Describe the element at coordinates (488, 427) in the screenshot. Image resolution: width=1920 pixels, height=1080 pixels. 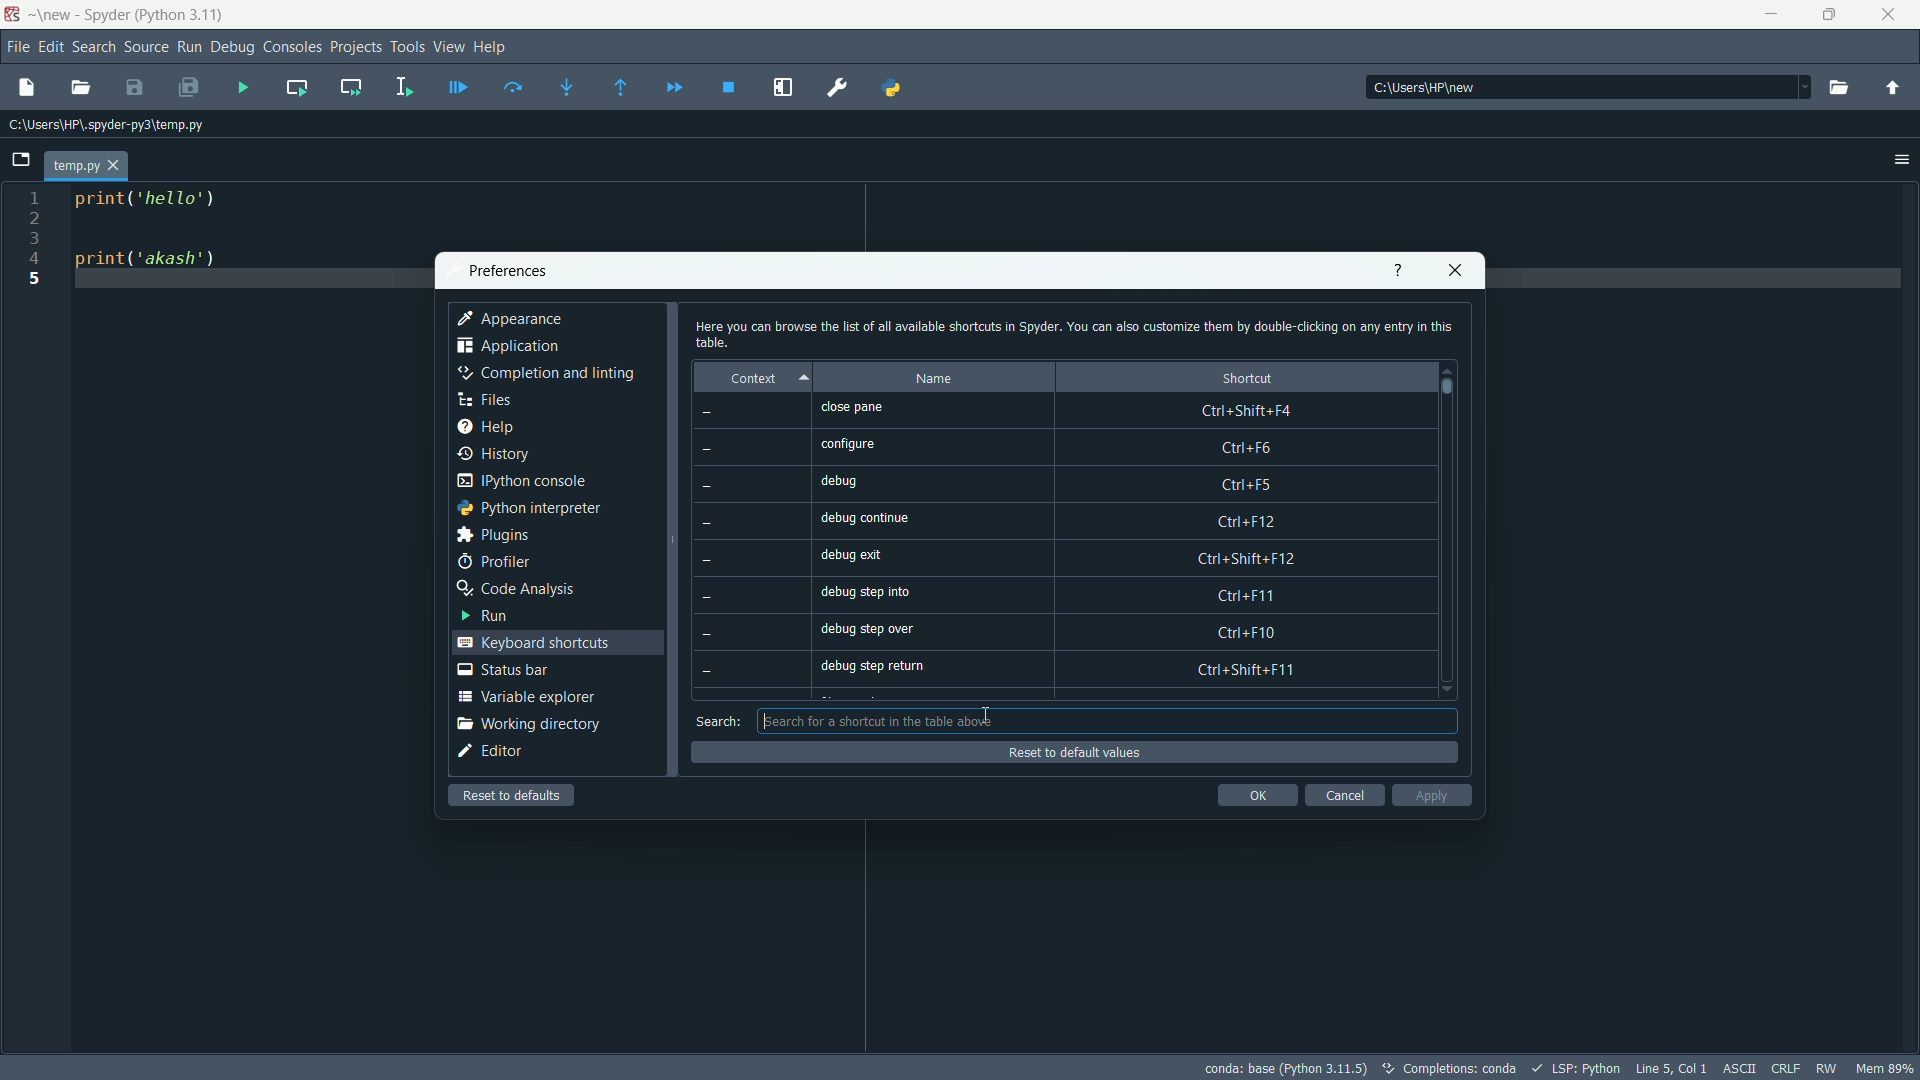
I see `help` at that location.